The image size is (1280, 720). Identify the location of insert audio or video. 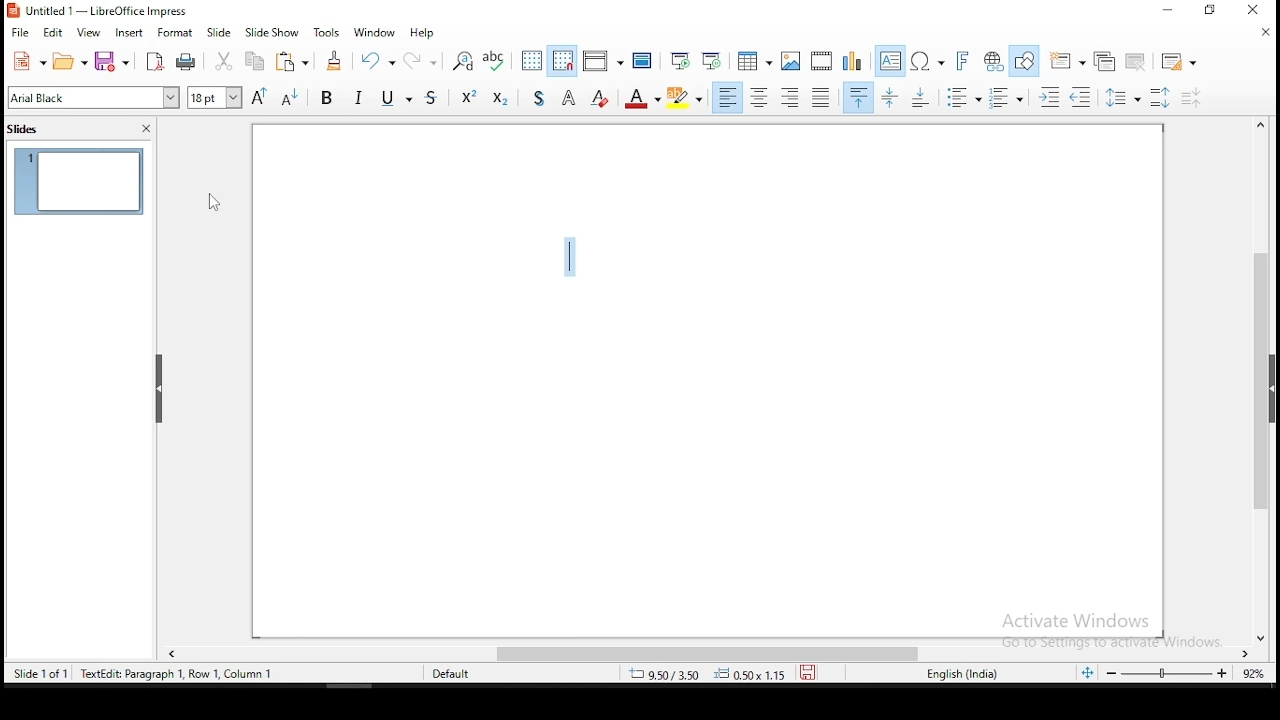
(823, 59).